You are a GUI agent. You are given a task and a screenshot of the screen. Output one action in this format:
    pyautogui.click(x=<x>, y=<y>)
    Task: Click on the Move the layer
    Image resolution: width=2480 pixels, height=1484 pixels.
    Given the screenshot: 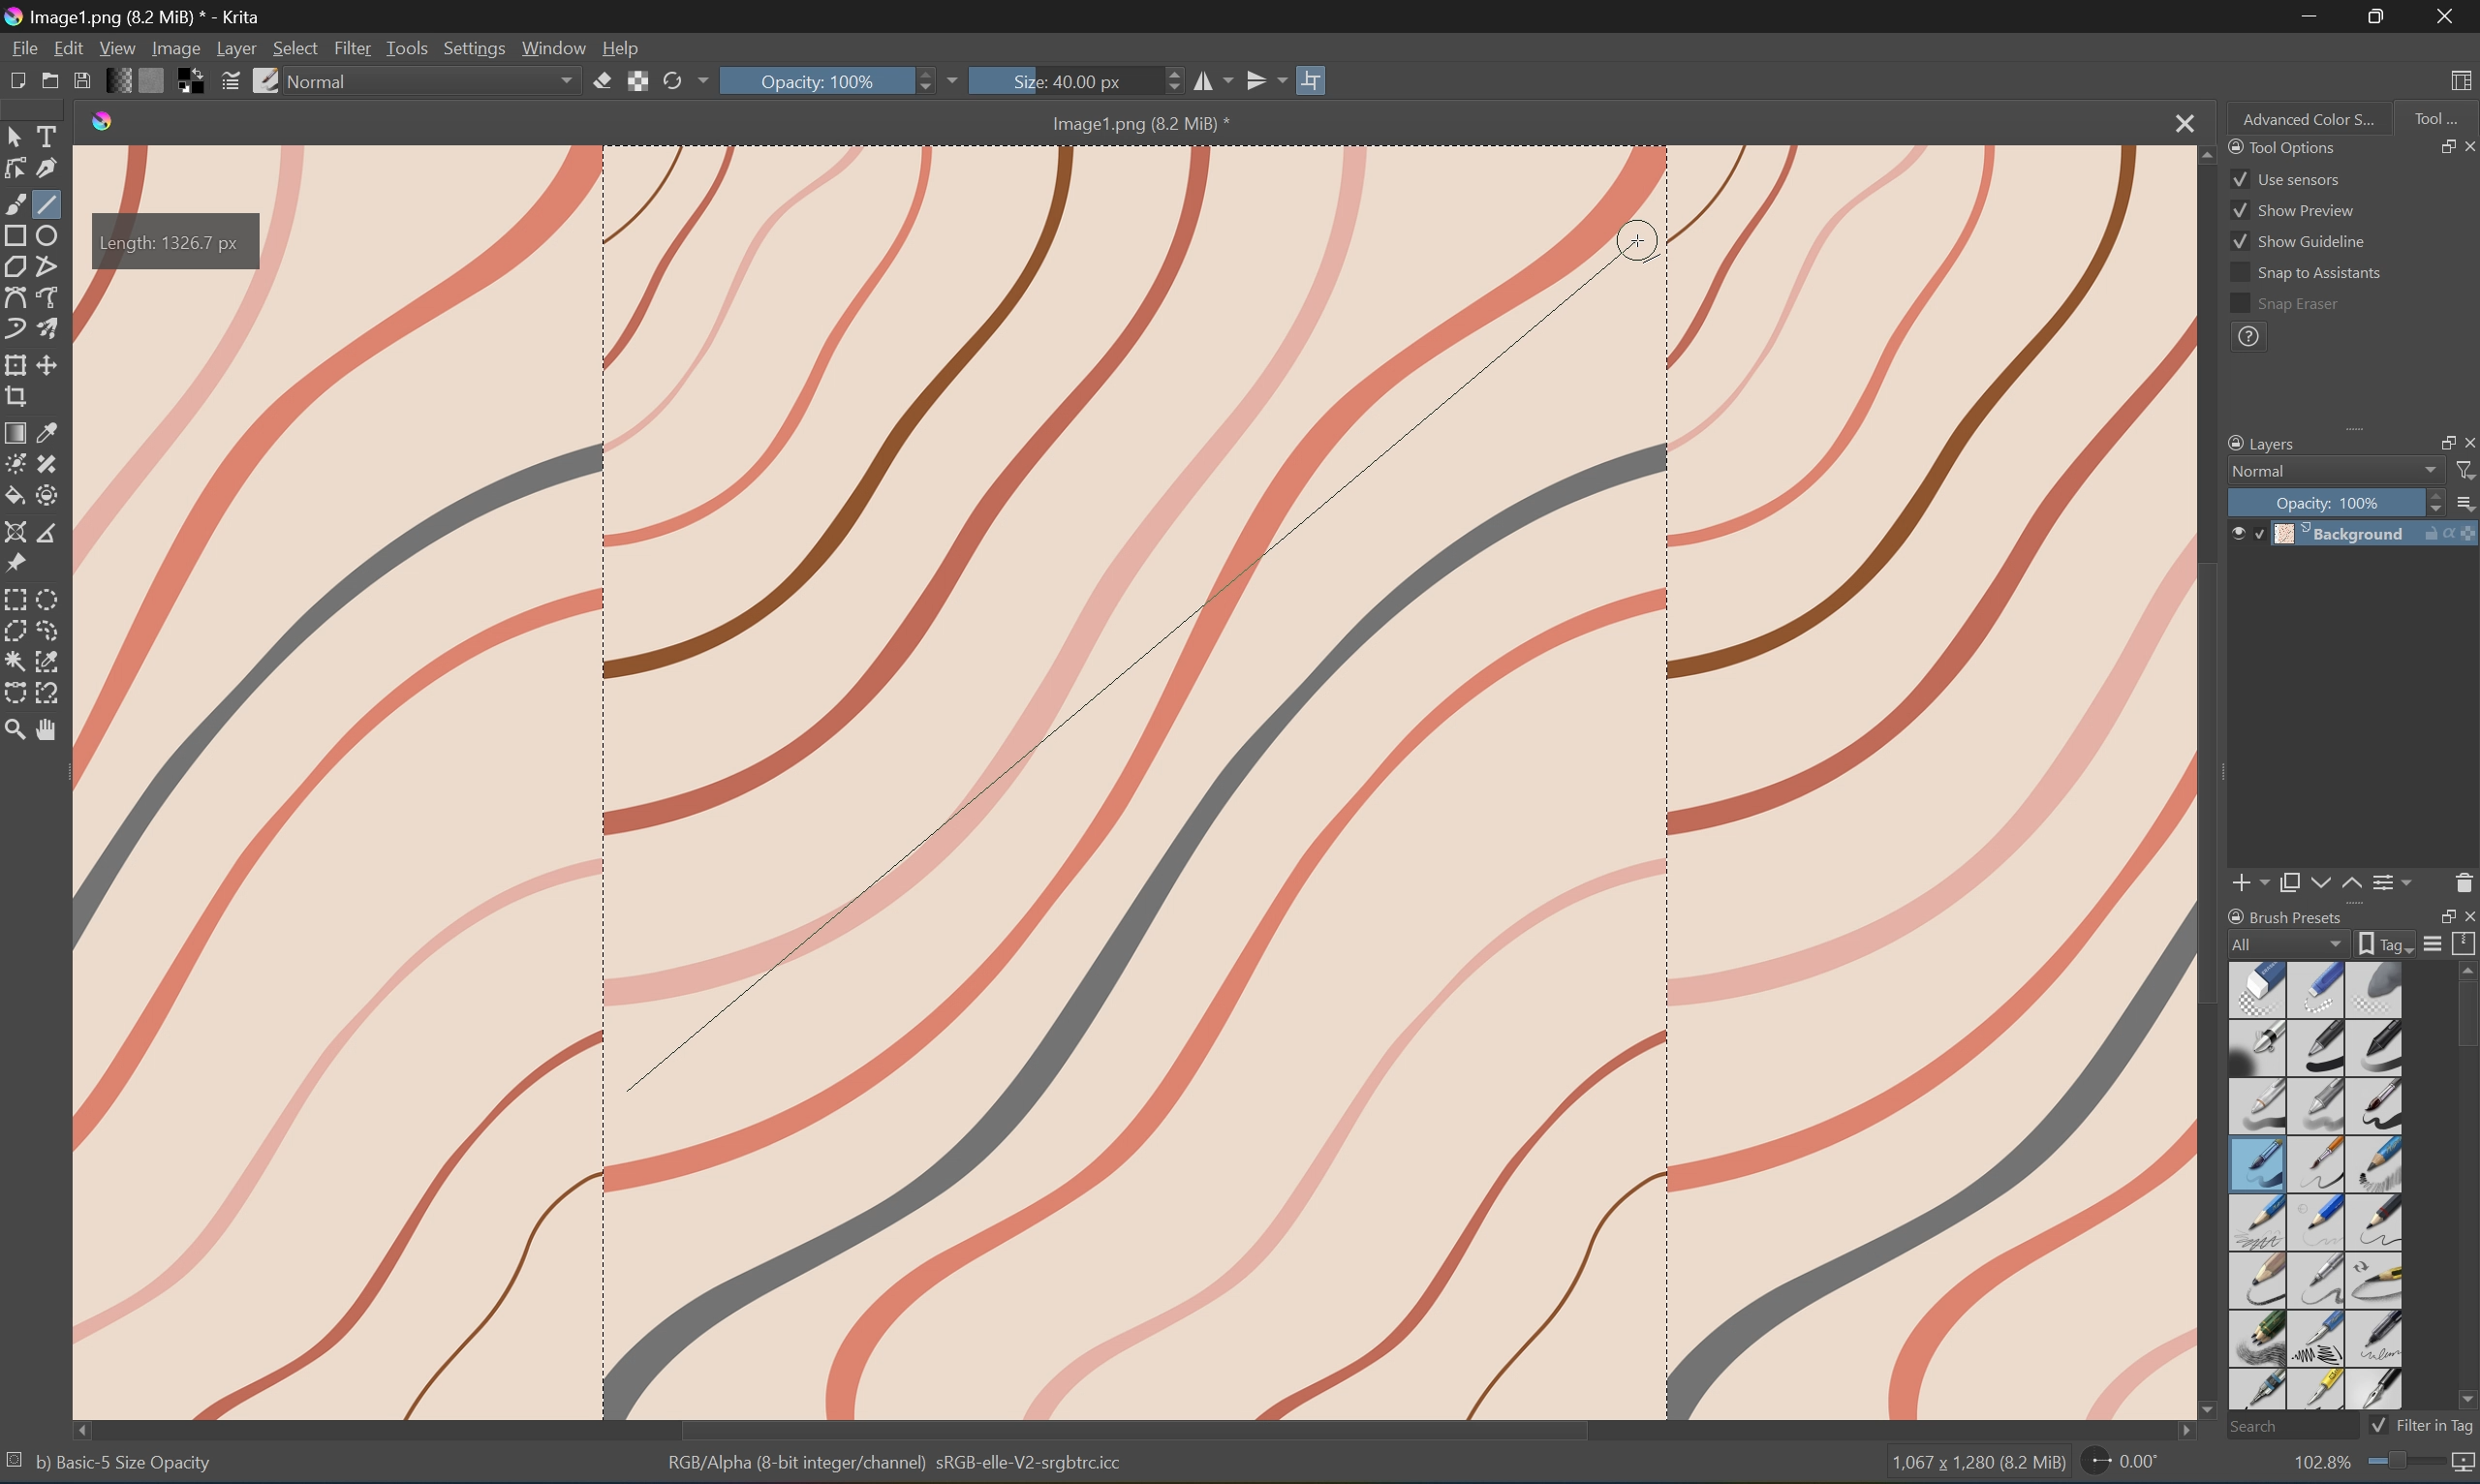 What is the action you would take?
    pyautogui.click(x=51, y=365)
    